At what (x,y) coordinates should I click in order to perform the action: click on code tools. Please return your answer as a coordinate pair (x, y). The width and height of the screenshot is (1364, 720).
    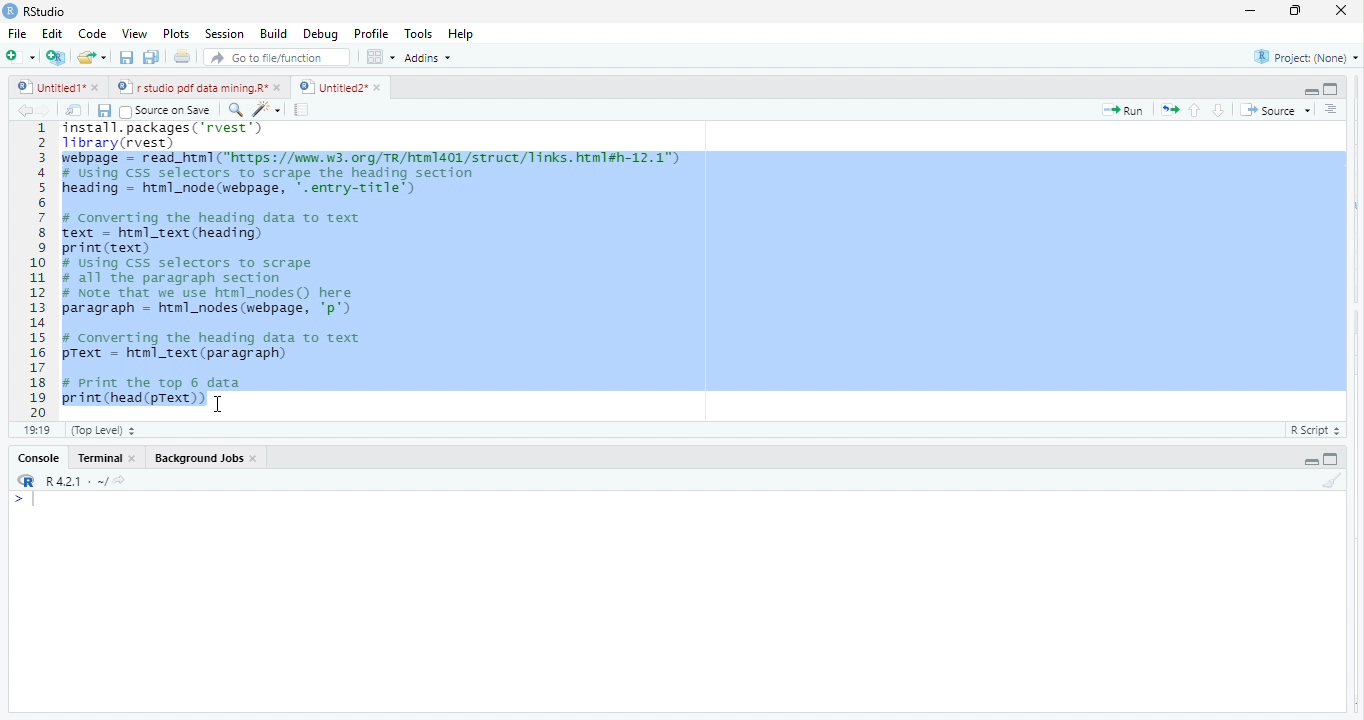
    Looking at the image, I should click on (267, 109).